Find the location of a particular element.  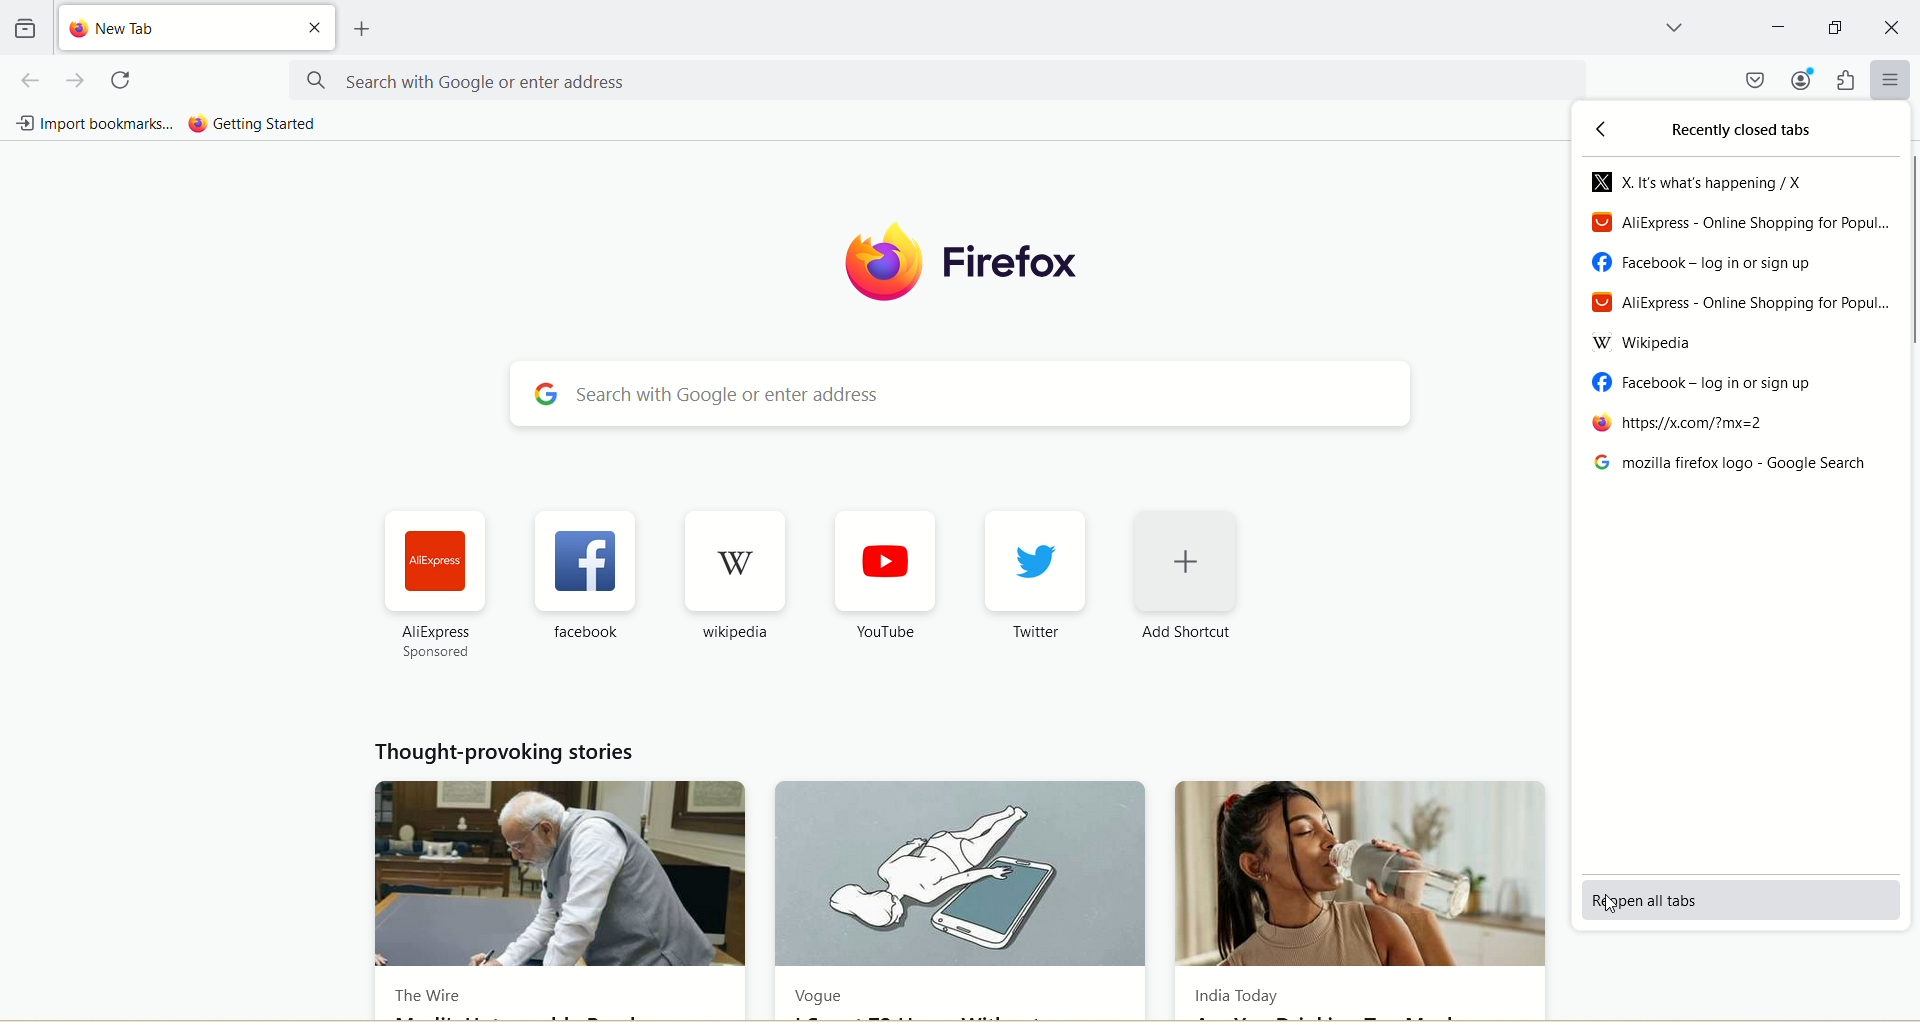

firefox is located at coordinates (1012, 266).